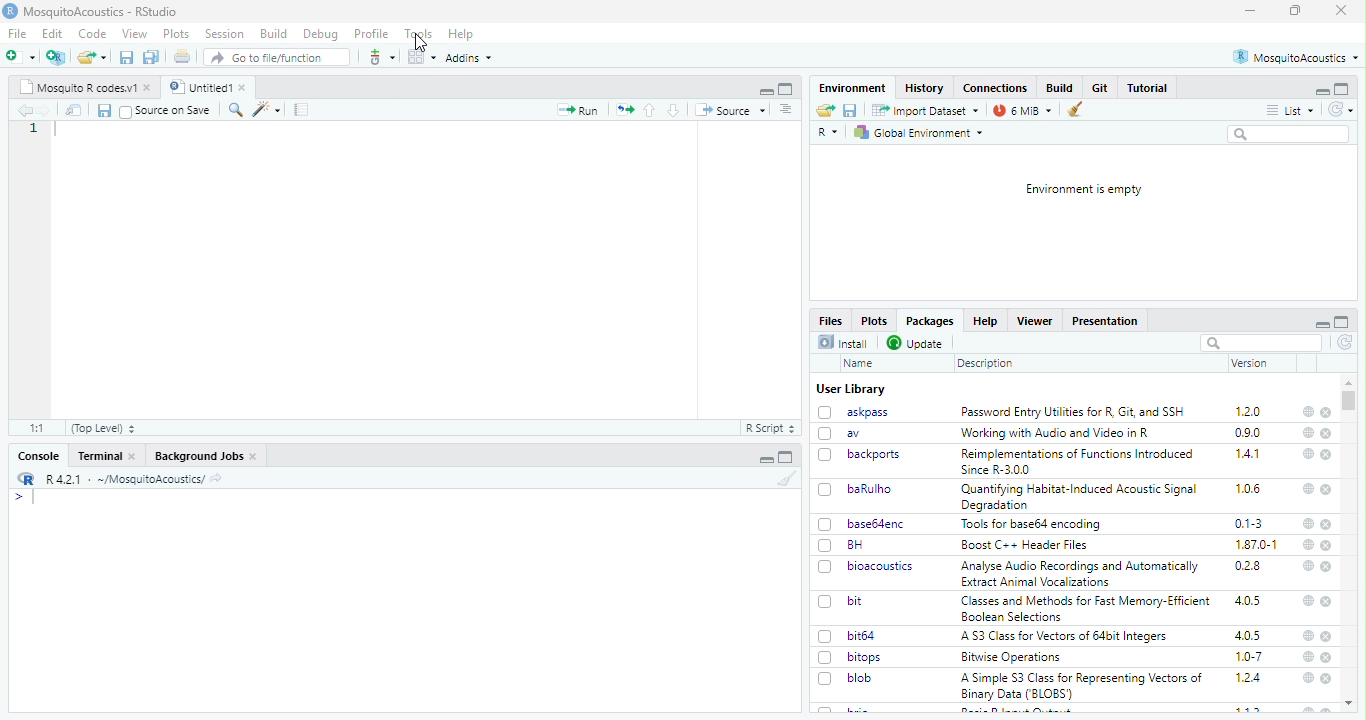 Image resolution: width=1366 pixels, height=720 pixels. I want to click on close, so click(254, 457).